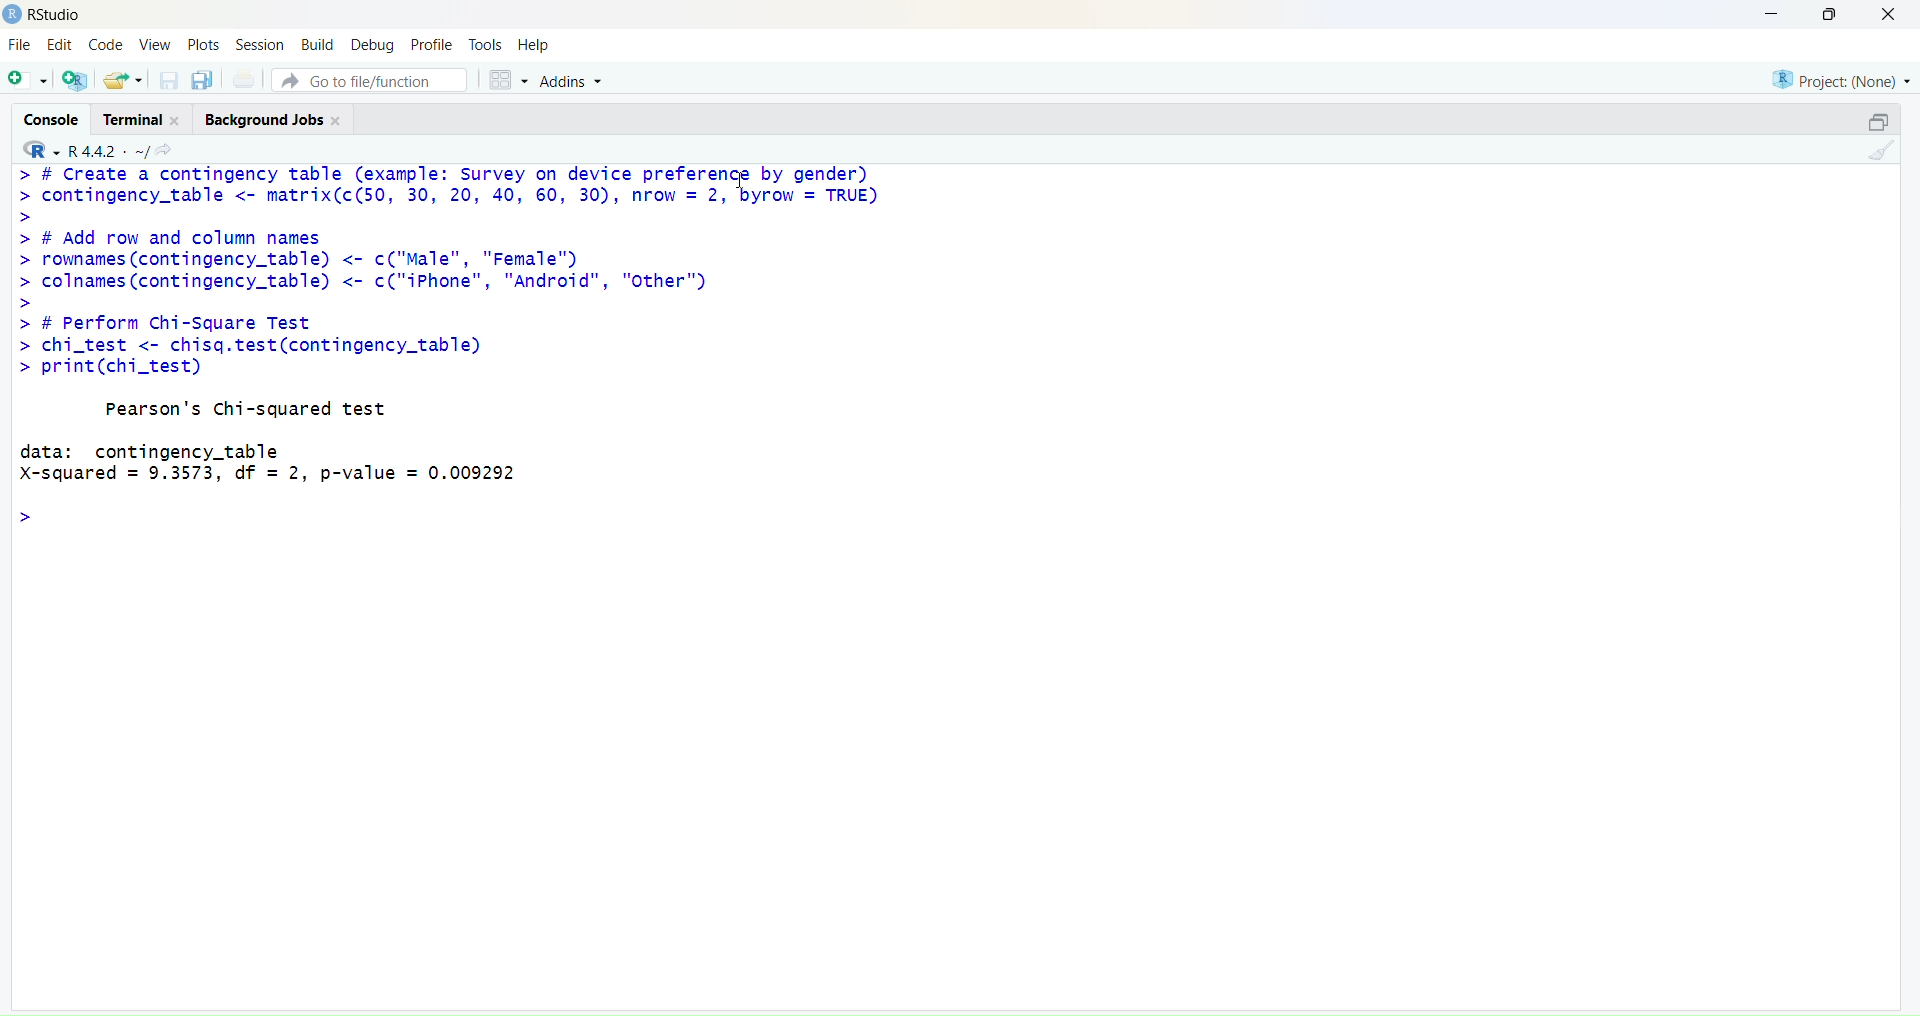  I want to click on go to file/function, so click(369, 81).